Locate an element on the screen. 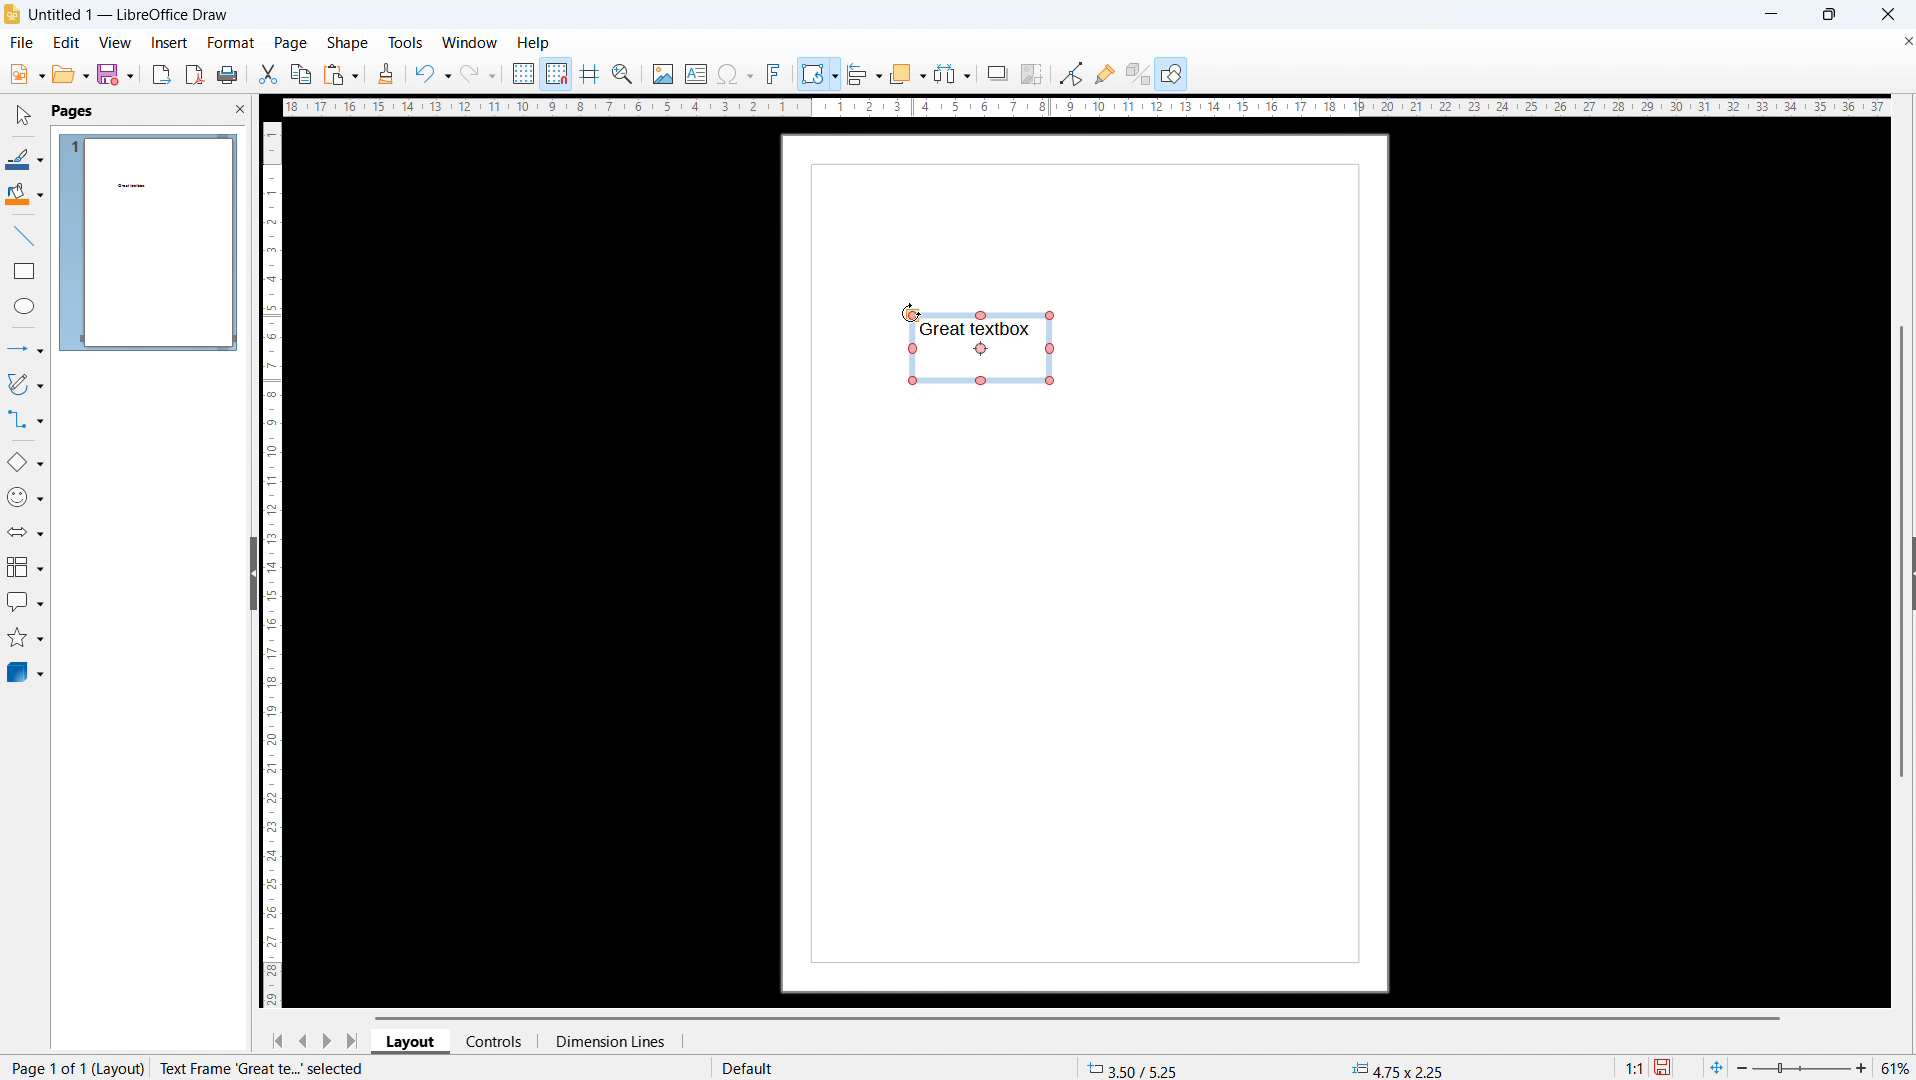  select at least 3 objects to distribute is located at coordinates (953, 73).